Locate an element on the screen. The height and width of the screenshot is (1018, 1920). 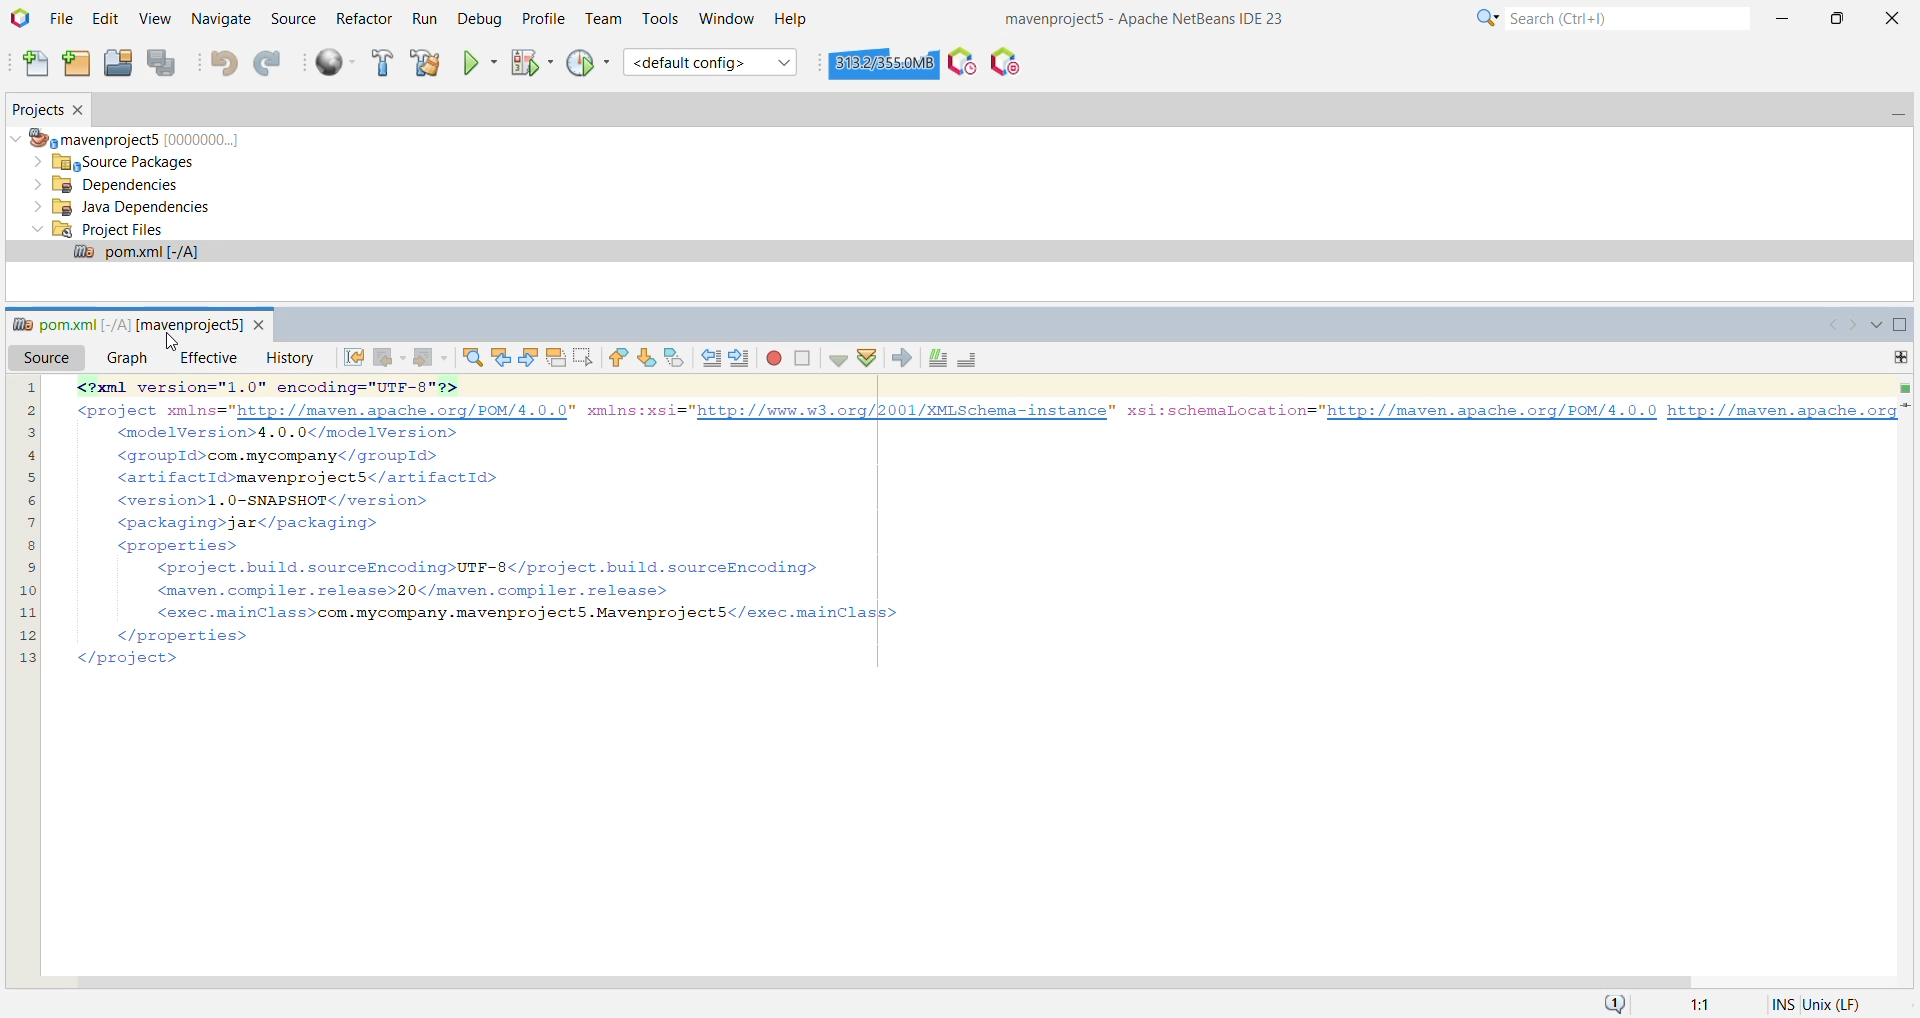
<artifactlIdimavenprojectsS</artifactlId> is located at coordinates (316, 478).